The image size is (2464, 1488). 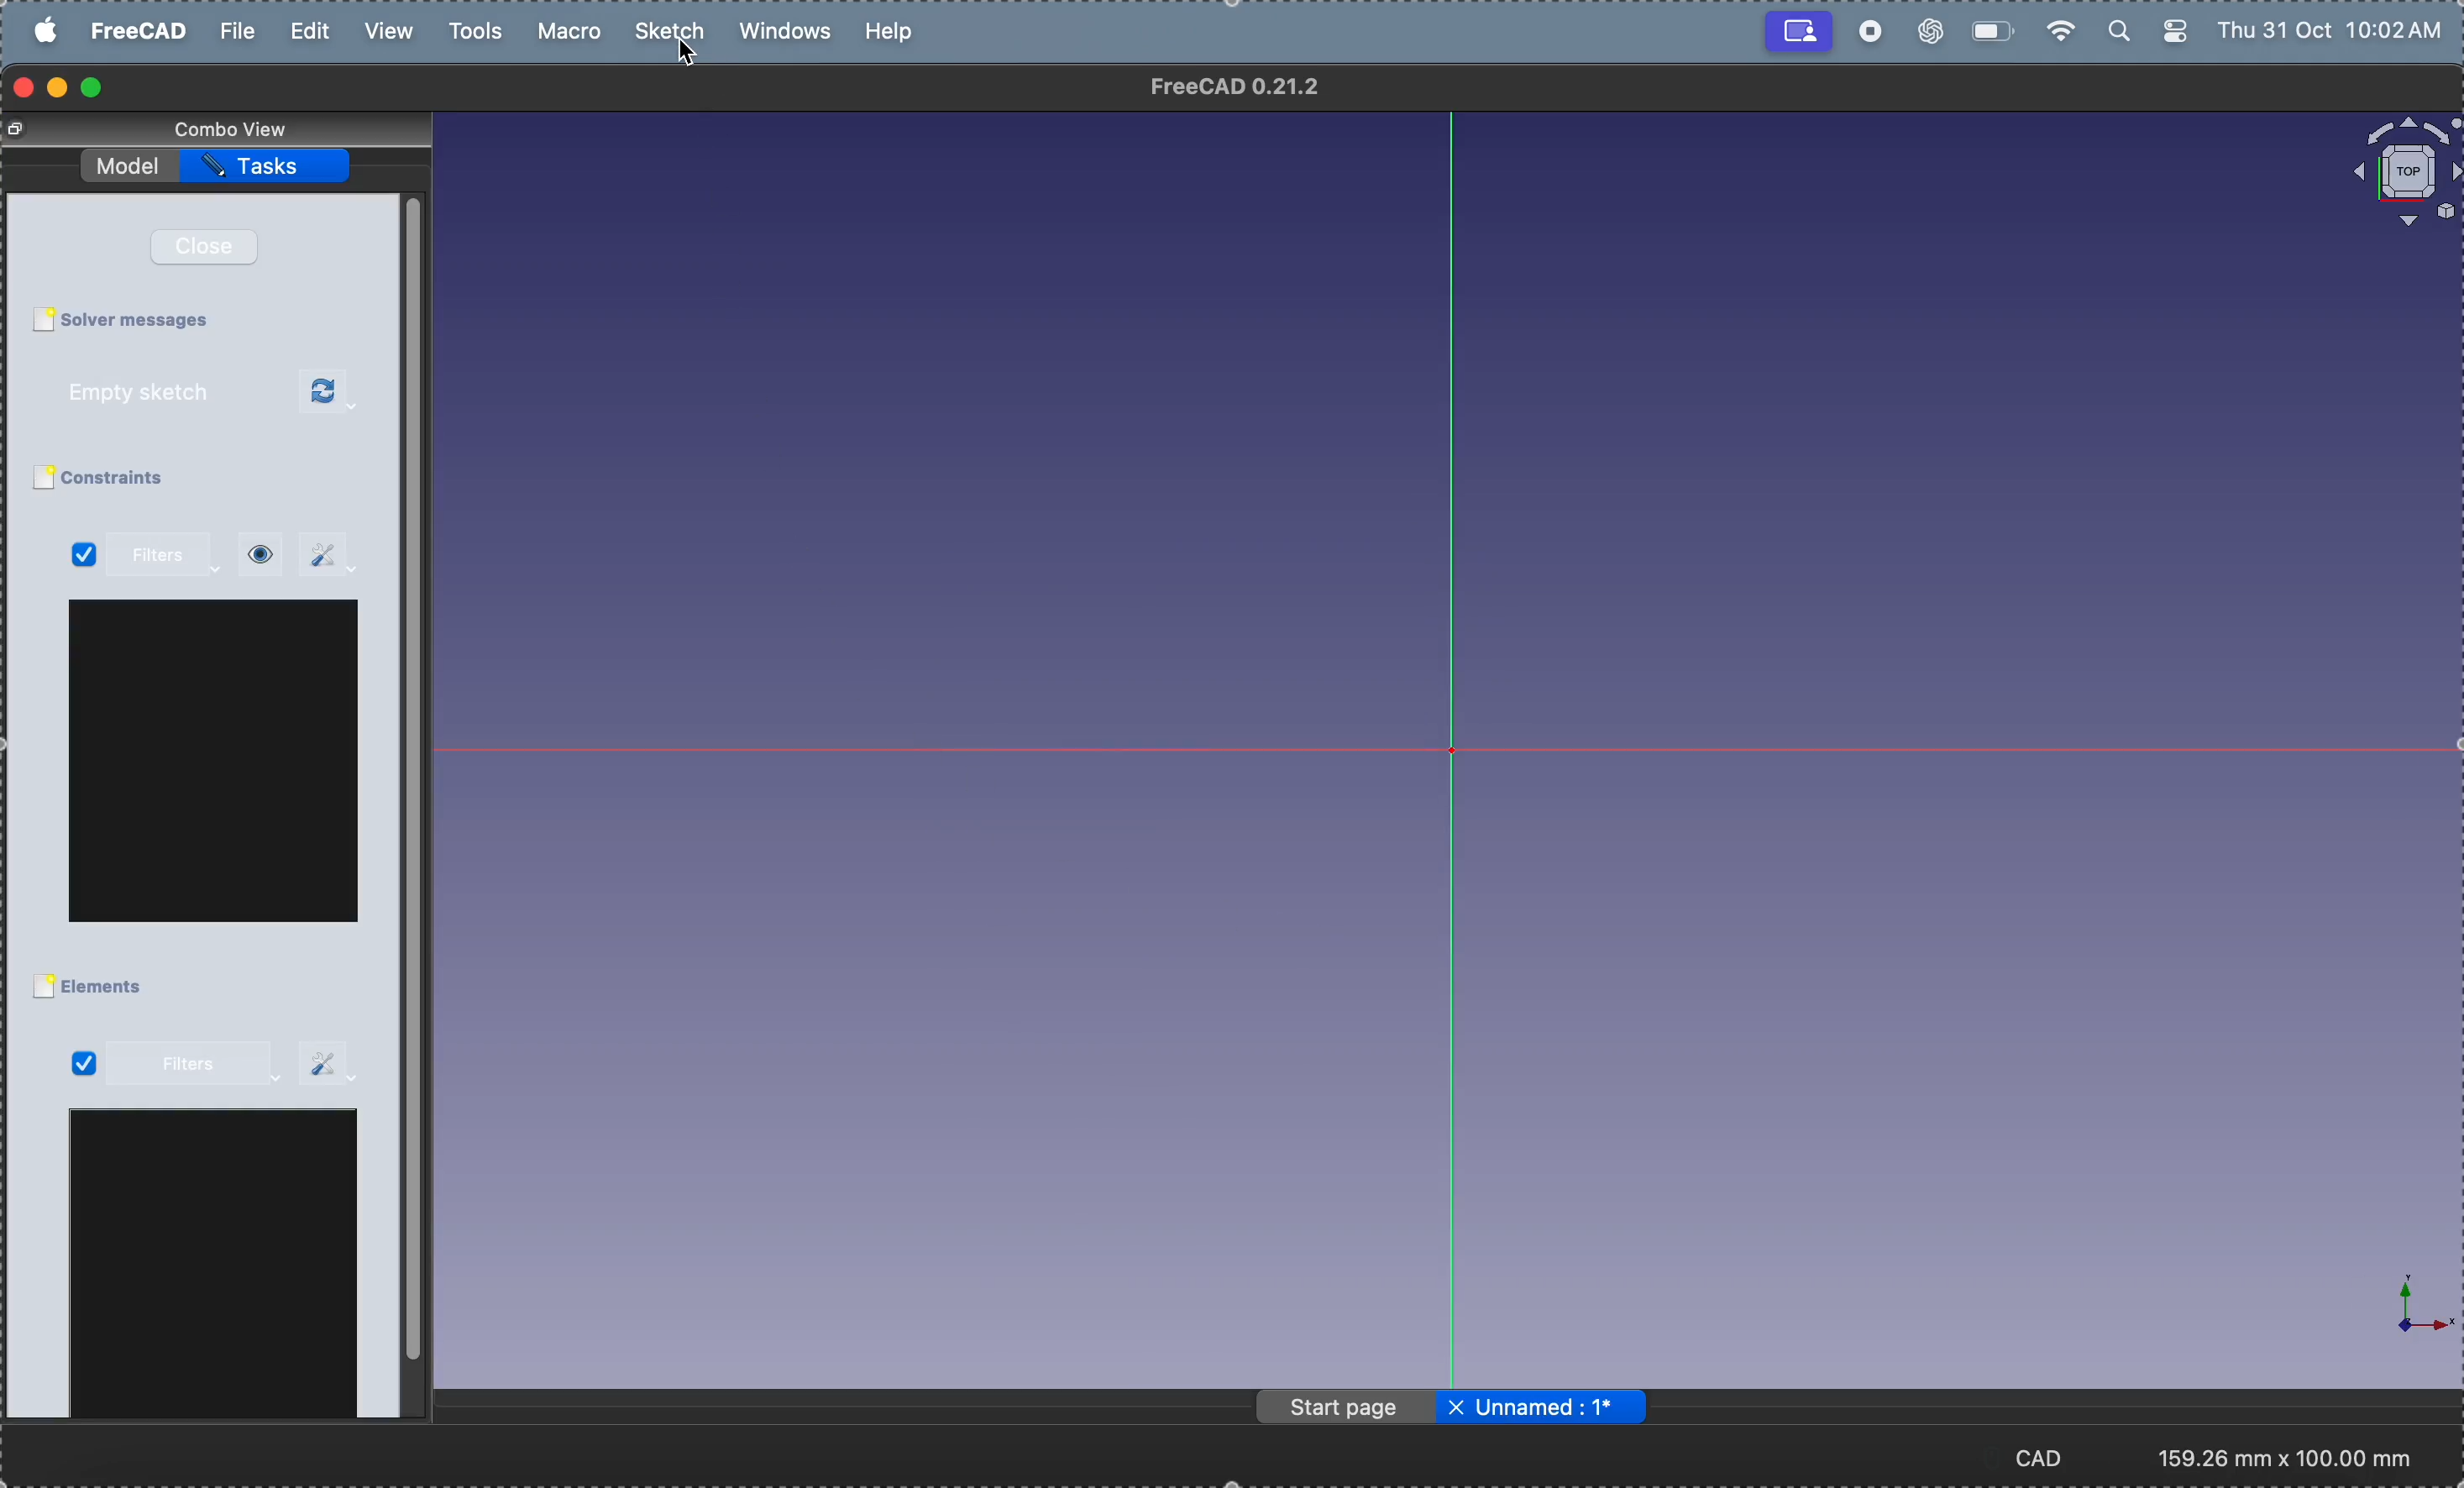 What do you see at coordinates (792, 33) in the screenshot?
I see `windows` at bounding box center [792, 33].